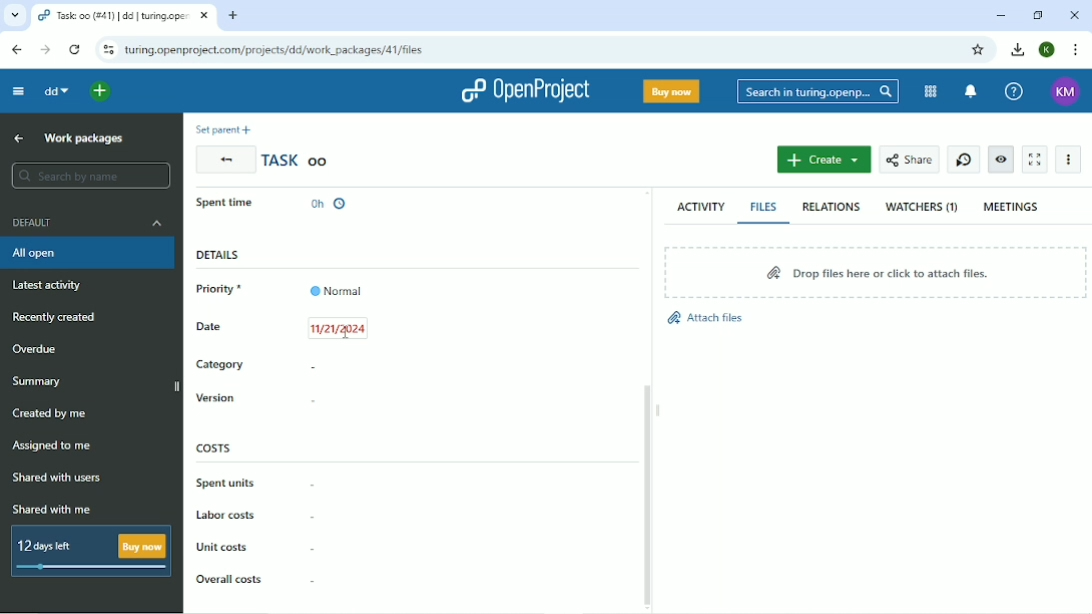 This screenshot has height=614, width=1092. What do you see at coordinates (524, 89) in the screenshot?
I see `OpenProject` at bounding box center [524, 89].